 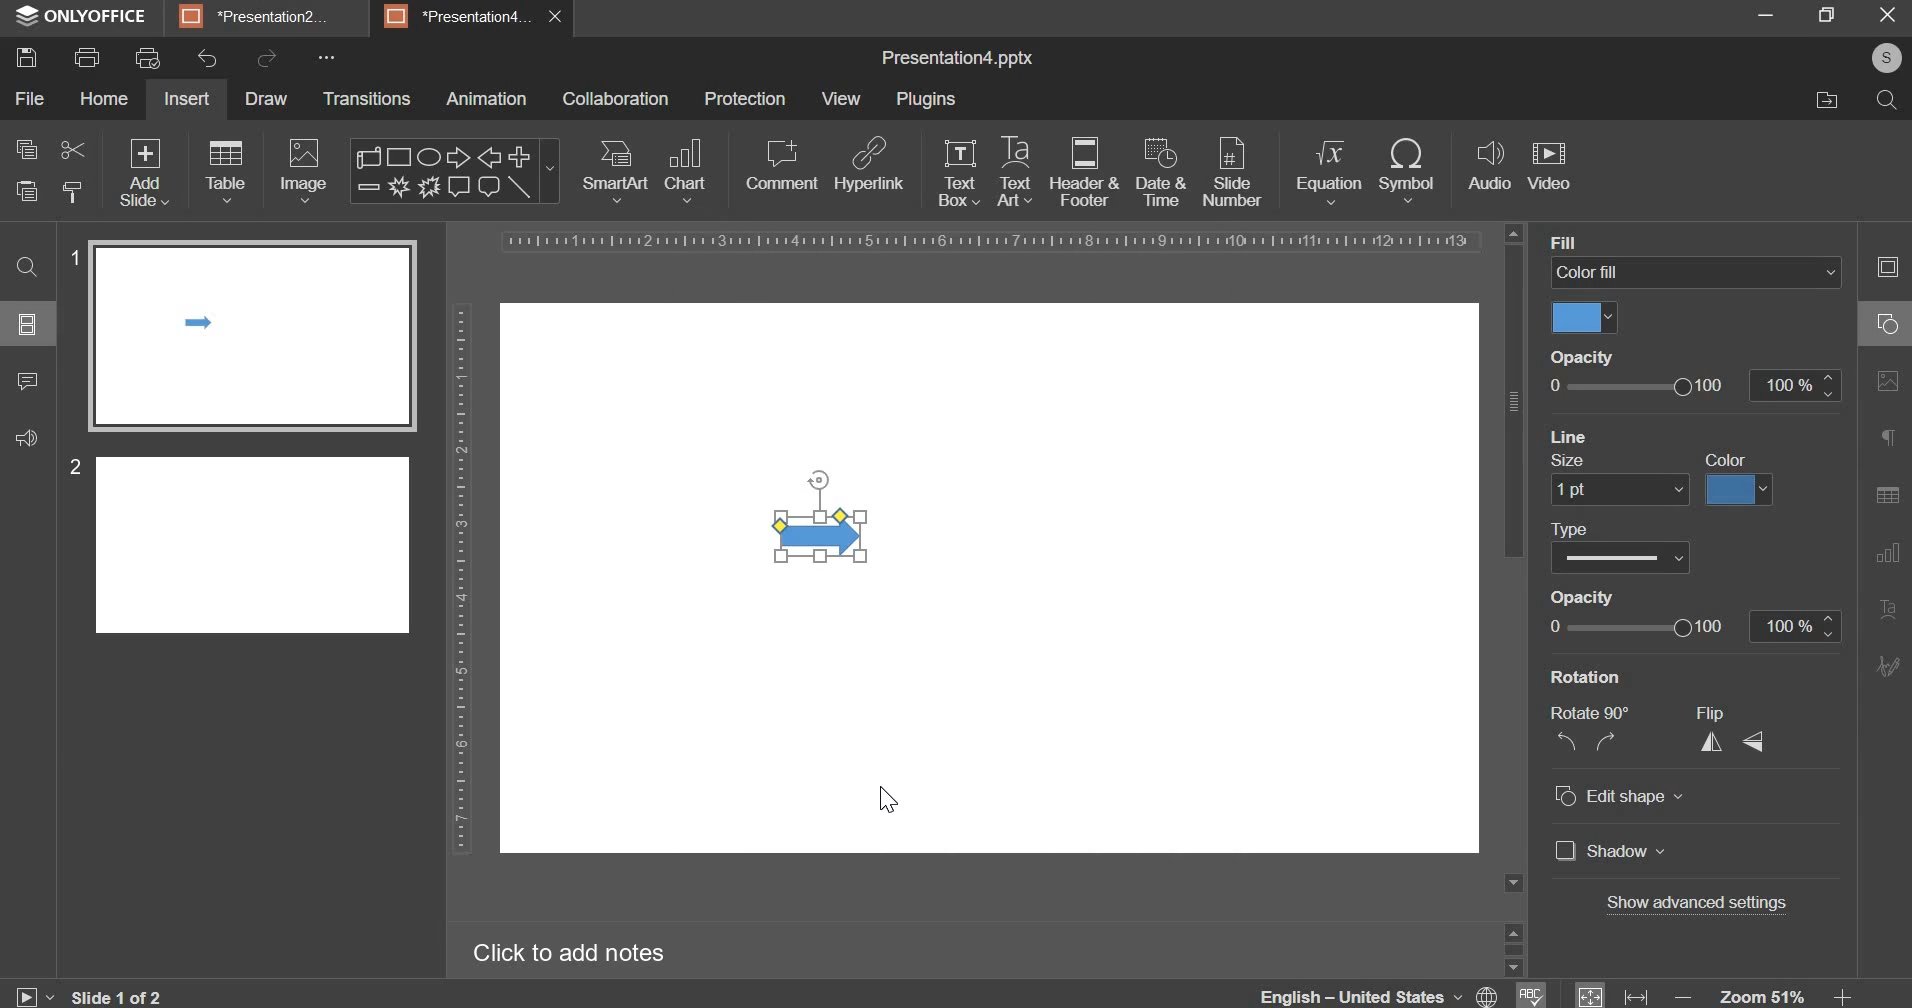 I want to click on chart, so click(x=685, y=172).